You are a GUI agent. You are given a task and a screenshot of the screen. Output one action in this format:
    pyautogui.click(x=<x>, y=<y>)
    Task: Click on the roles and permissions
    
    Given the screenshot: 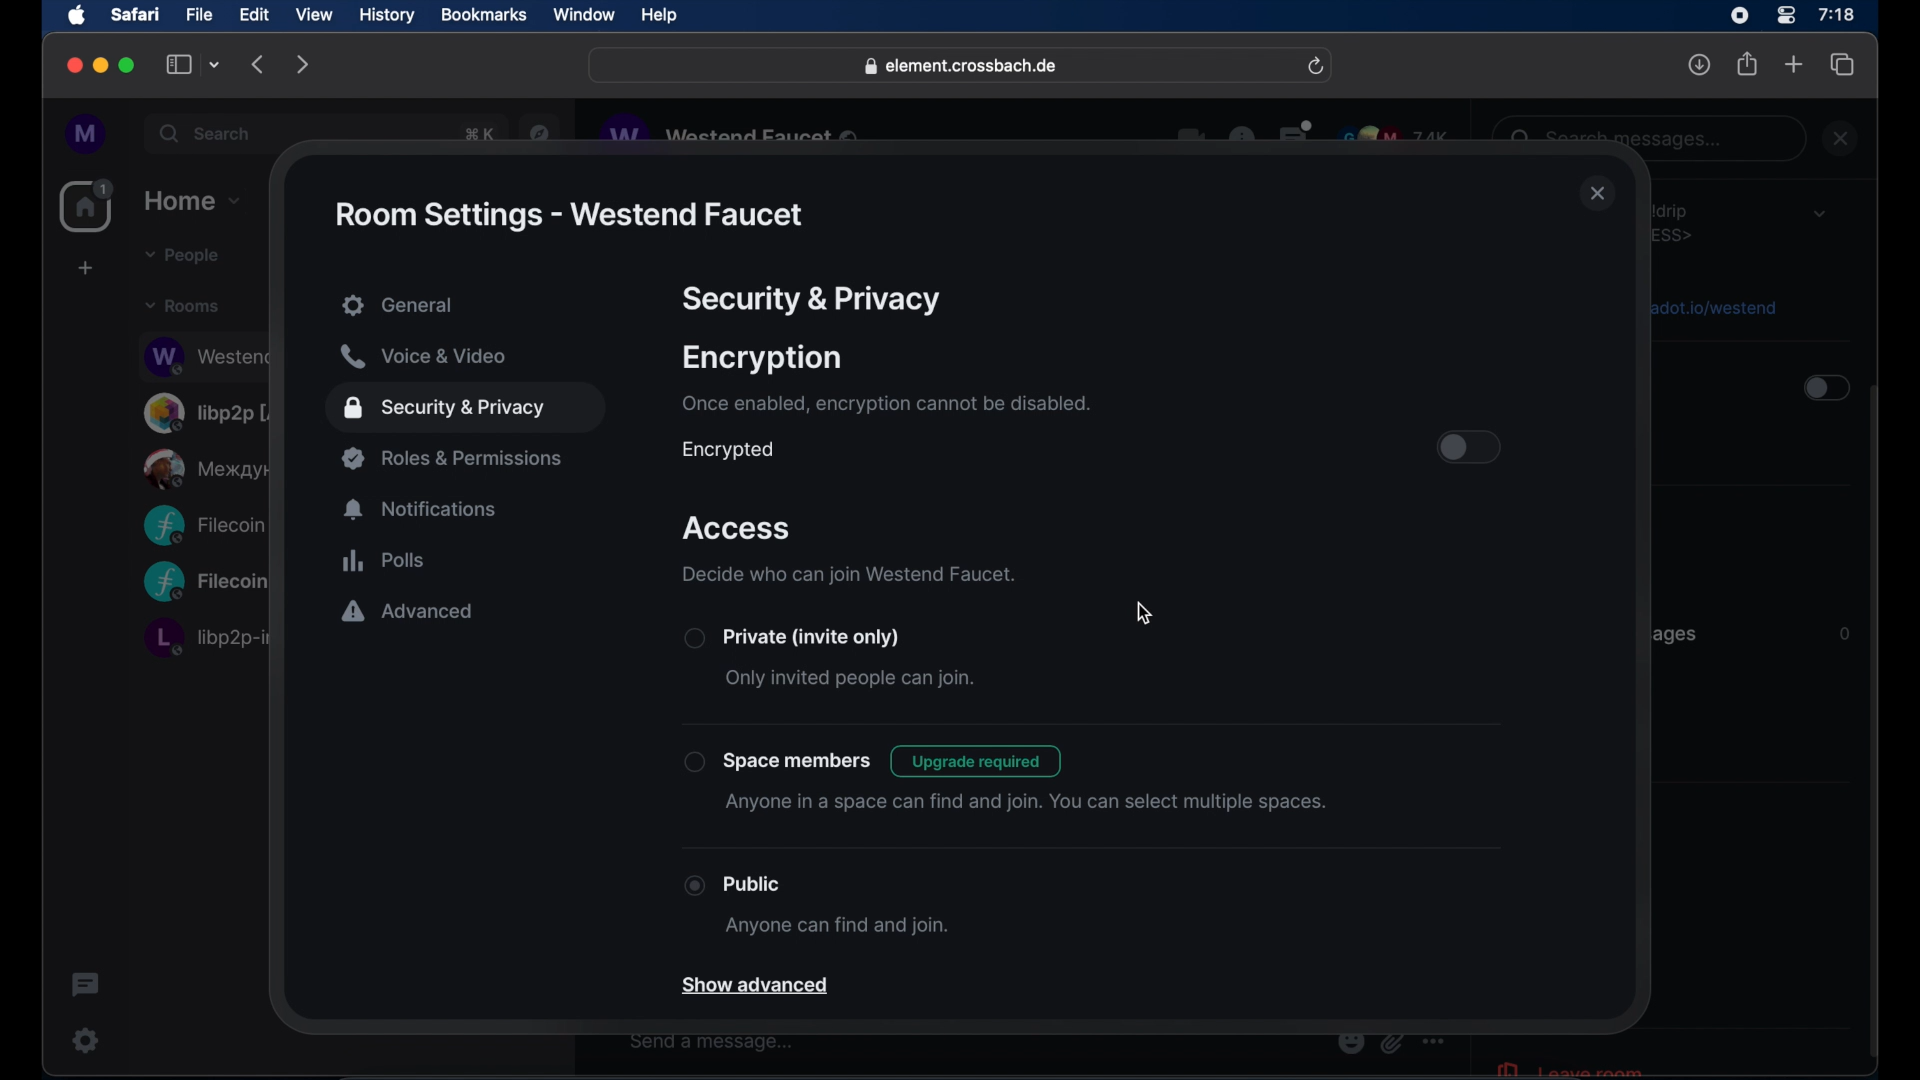 What is the action you would take?
    pyautogui.click(x=455, y=458)
    